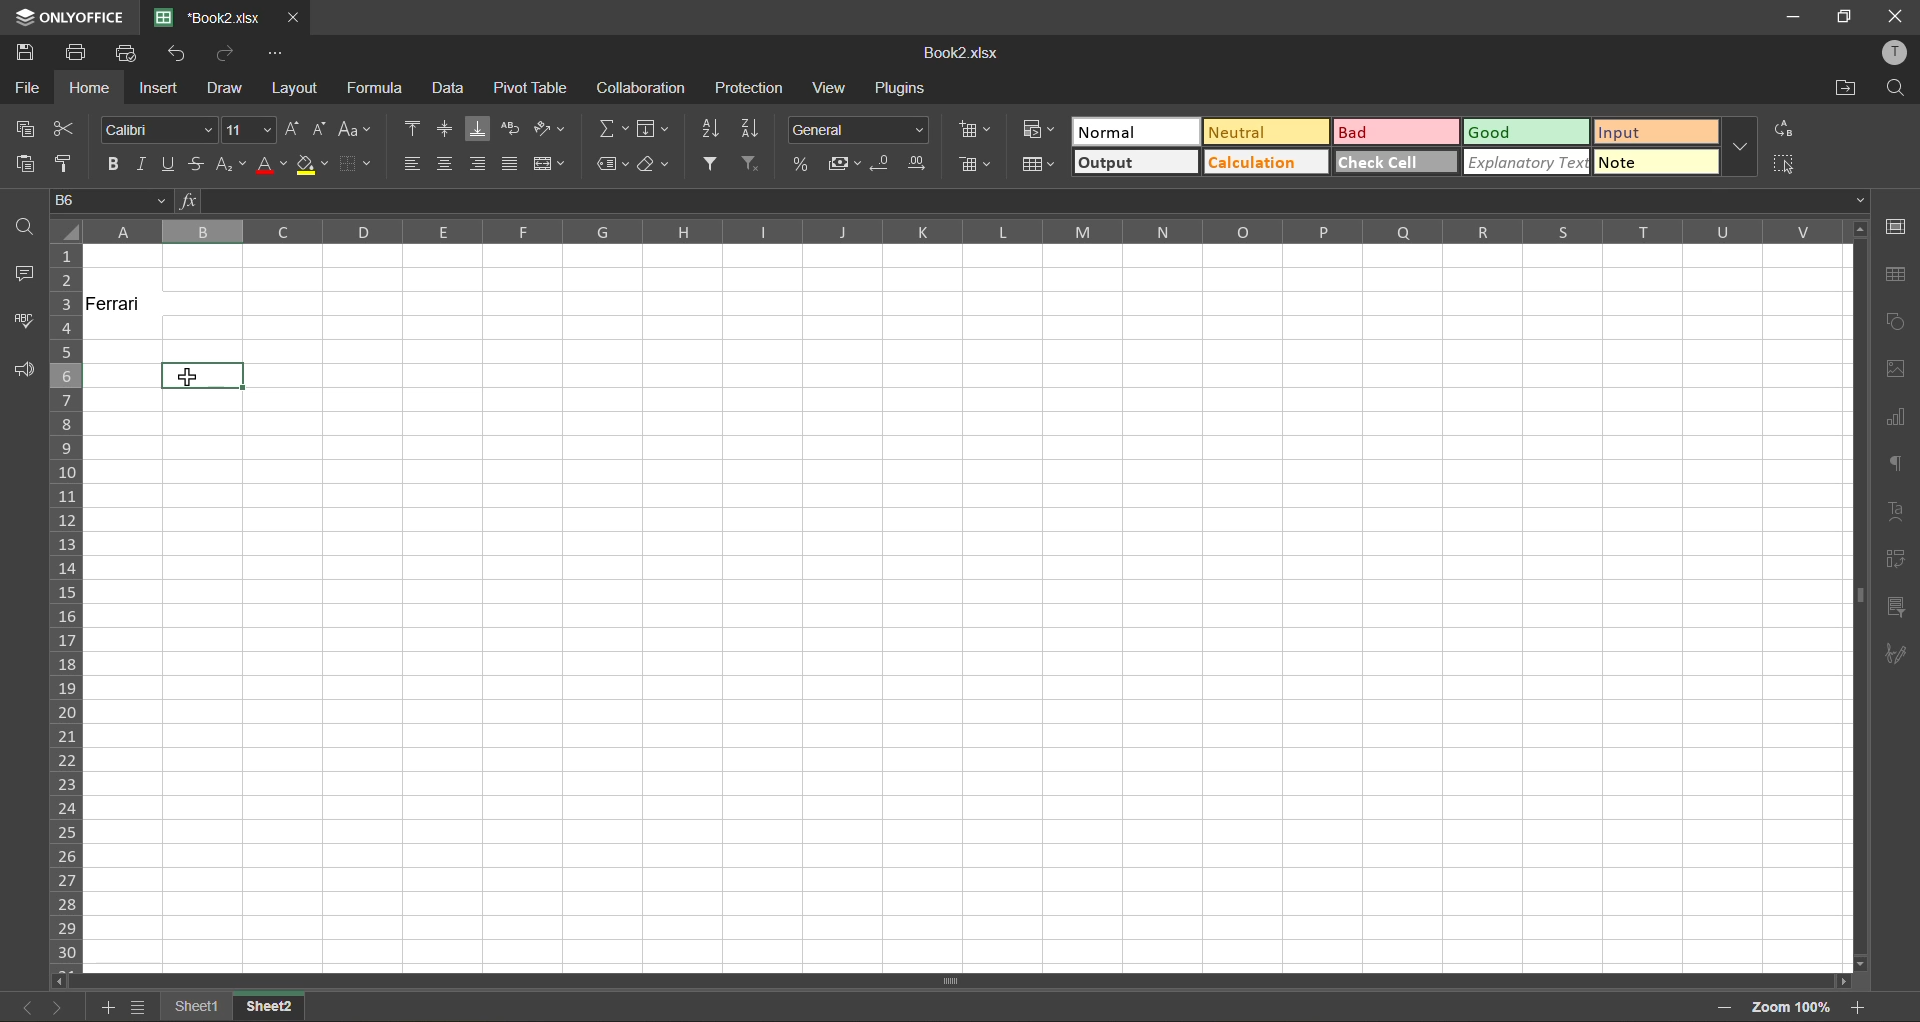 This screenshot has height=1022, width=1920. Describe the element at coordinates (1789, 1010) in the screenshot. I see `zoom factor` at that location.